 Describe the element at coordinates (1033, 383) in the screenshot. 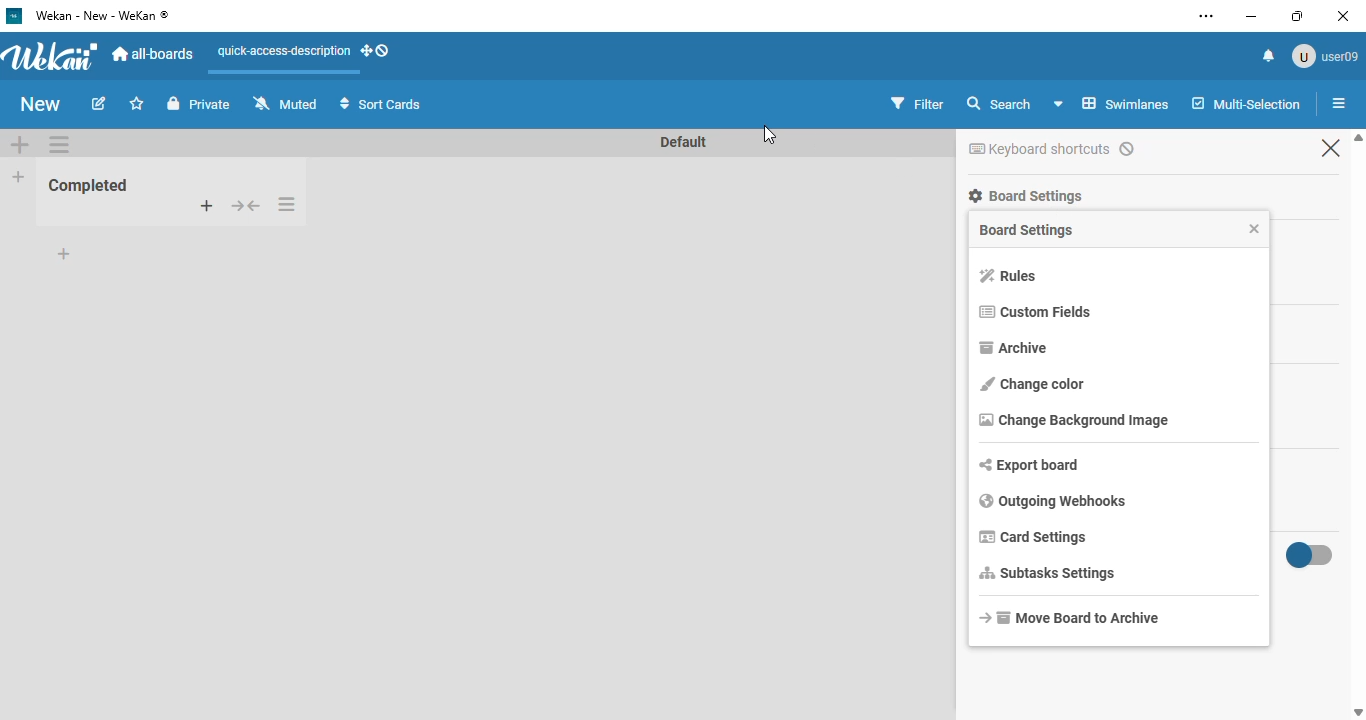

I see `change color` at that location.